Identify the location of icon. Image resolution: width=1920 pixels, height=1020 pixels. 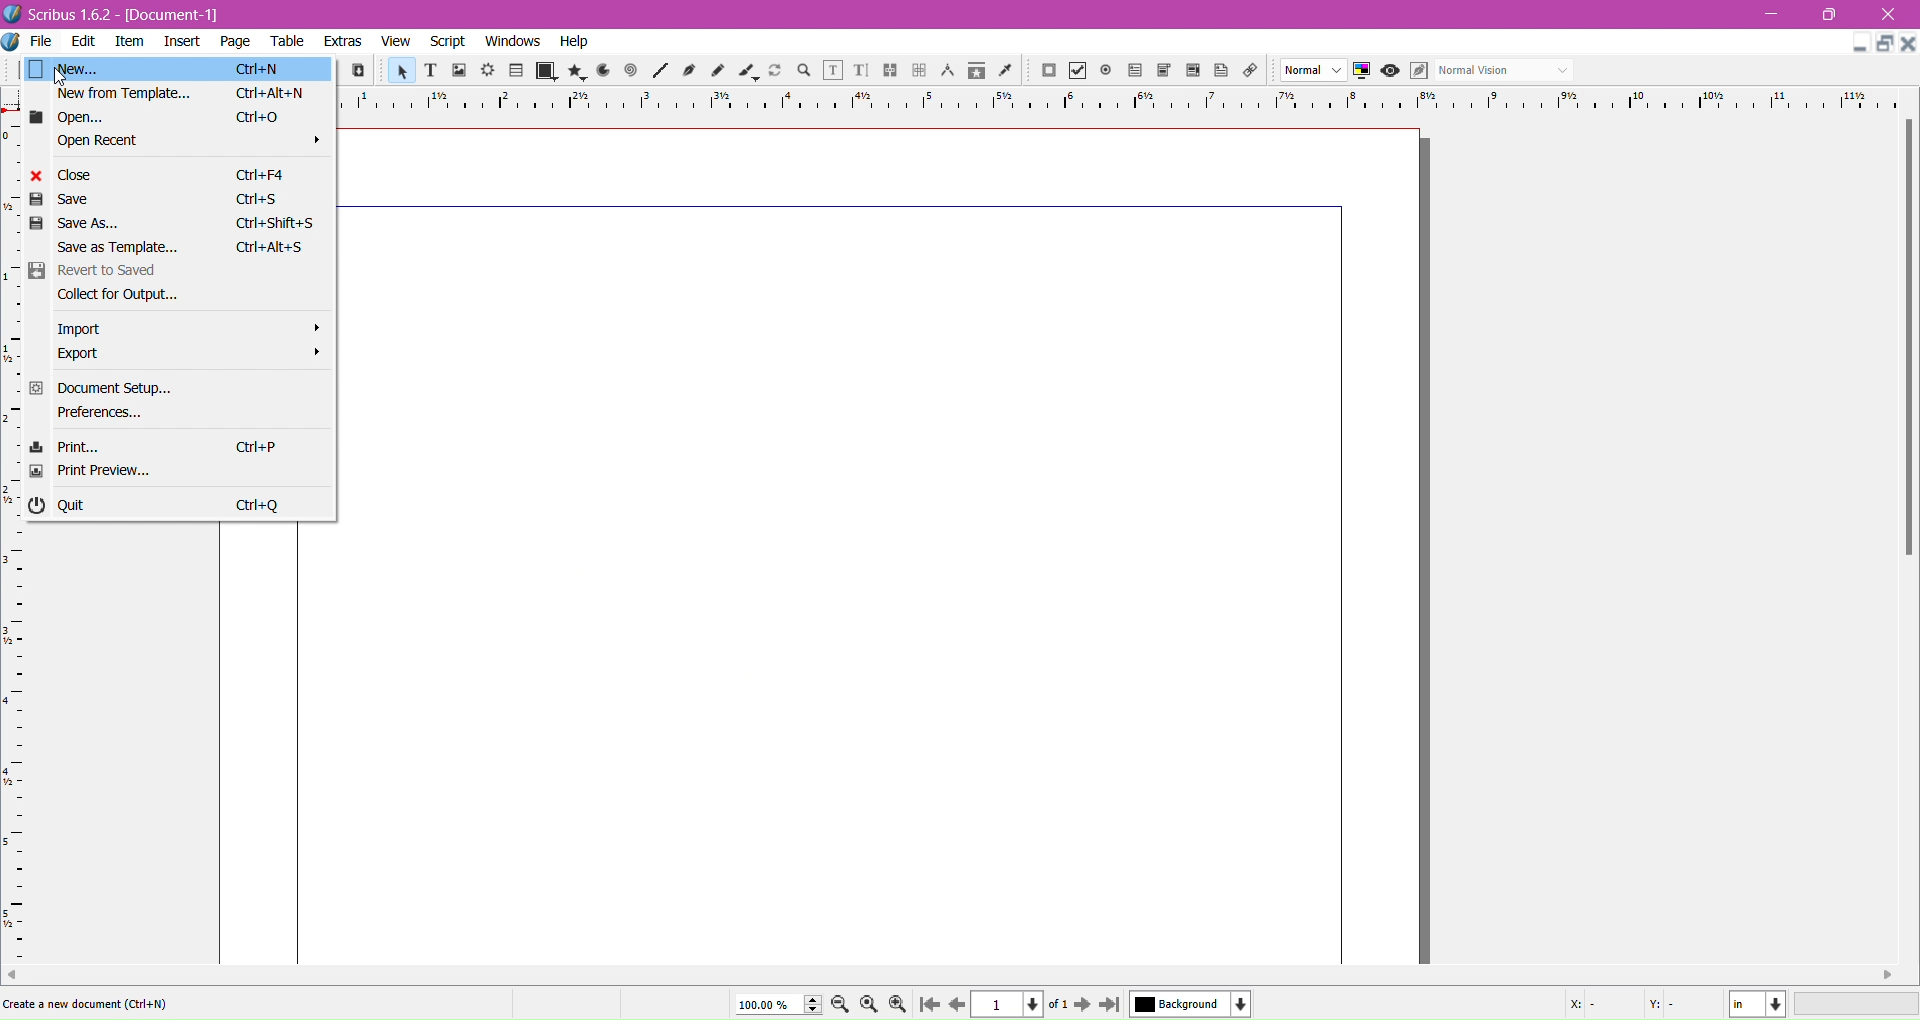
(885, 72).